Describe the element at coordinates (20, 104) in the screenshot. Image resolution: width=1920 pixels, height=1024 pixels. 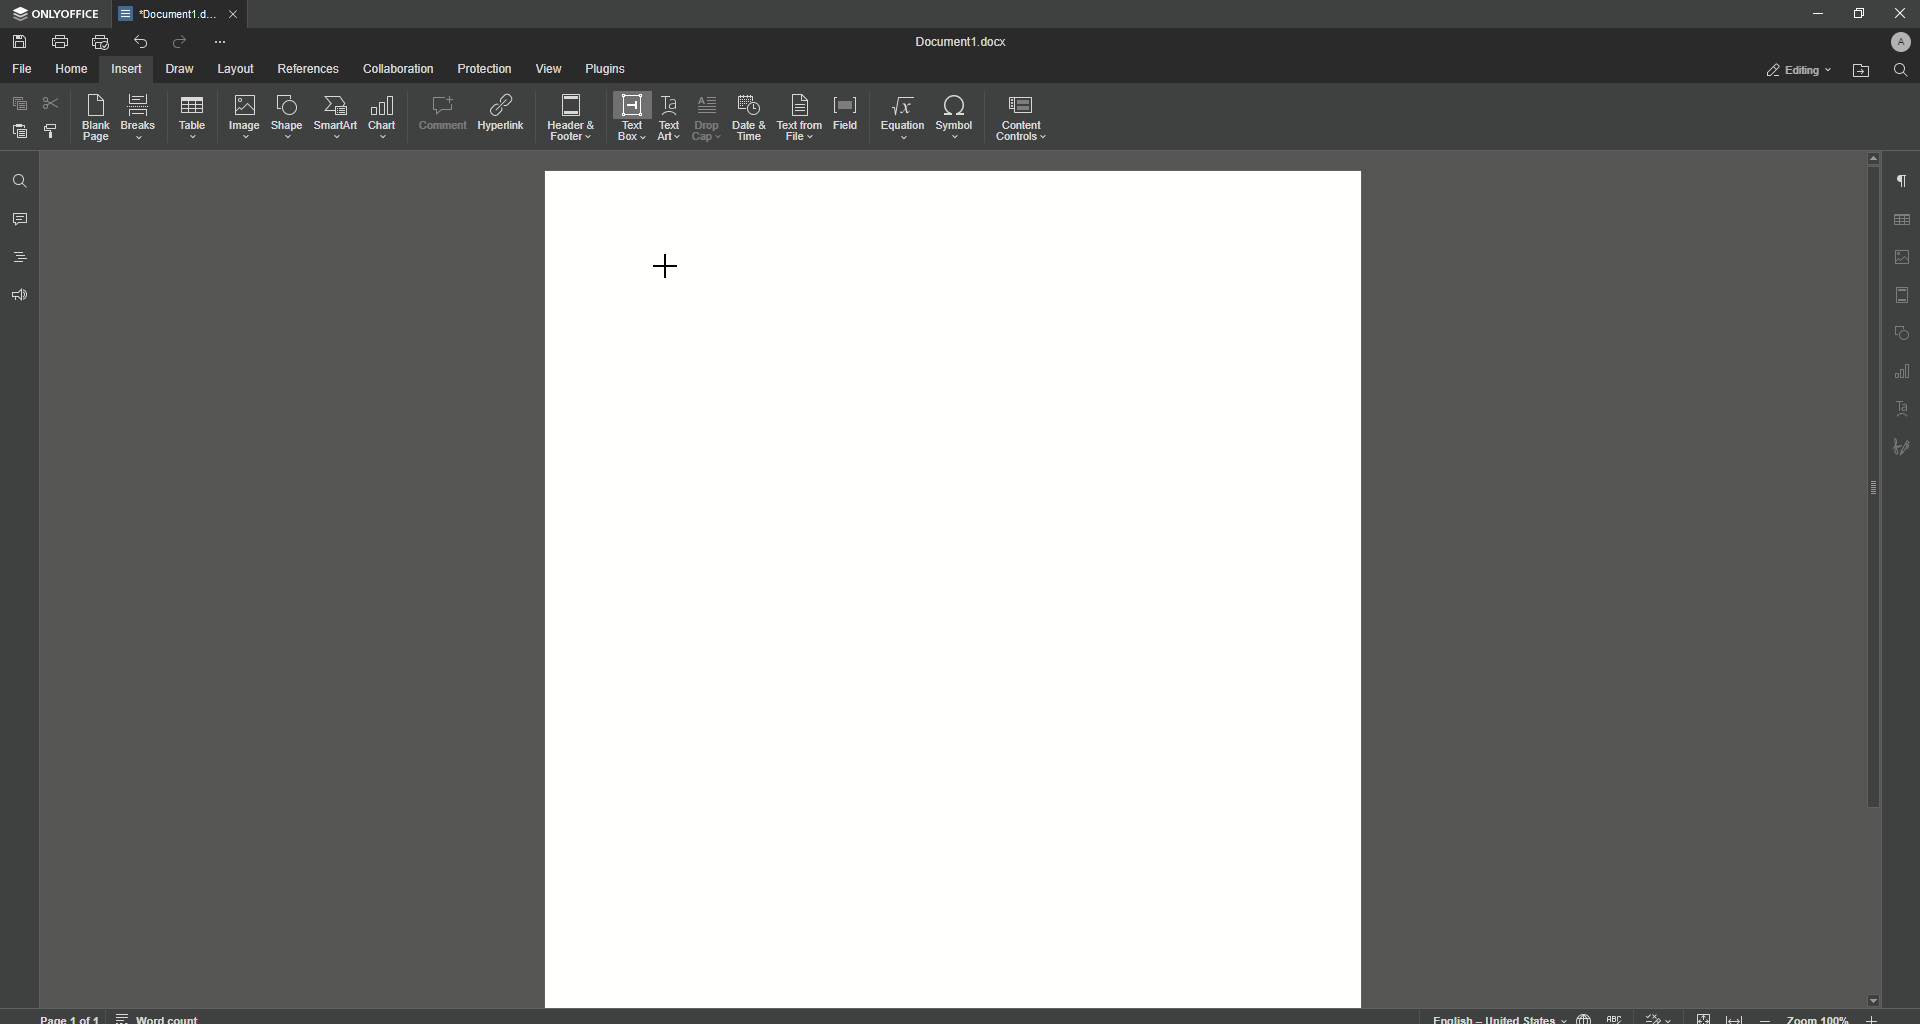
I see `Copy` at that location.